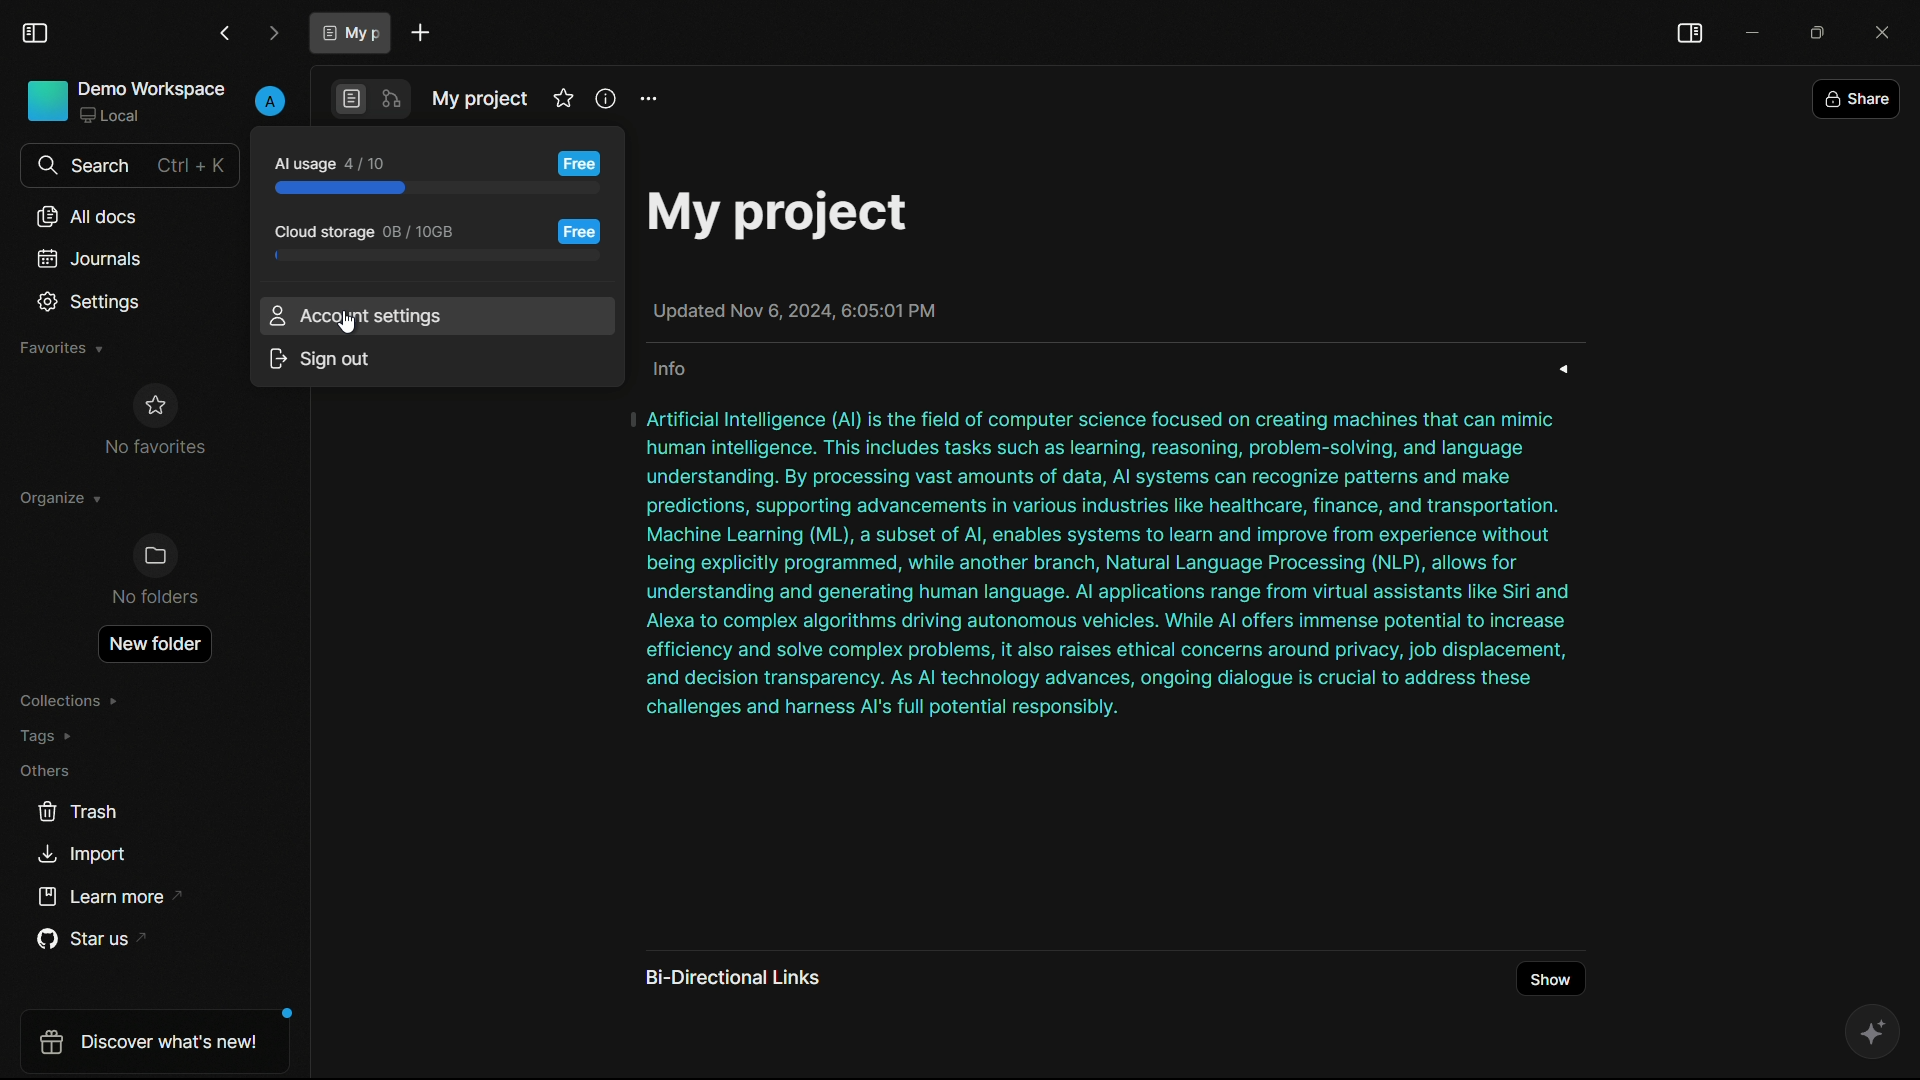  Describe the element at coordinates (158, 573) in the screenshot. I see `no folders` at that location.